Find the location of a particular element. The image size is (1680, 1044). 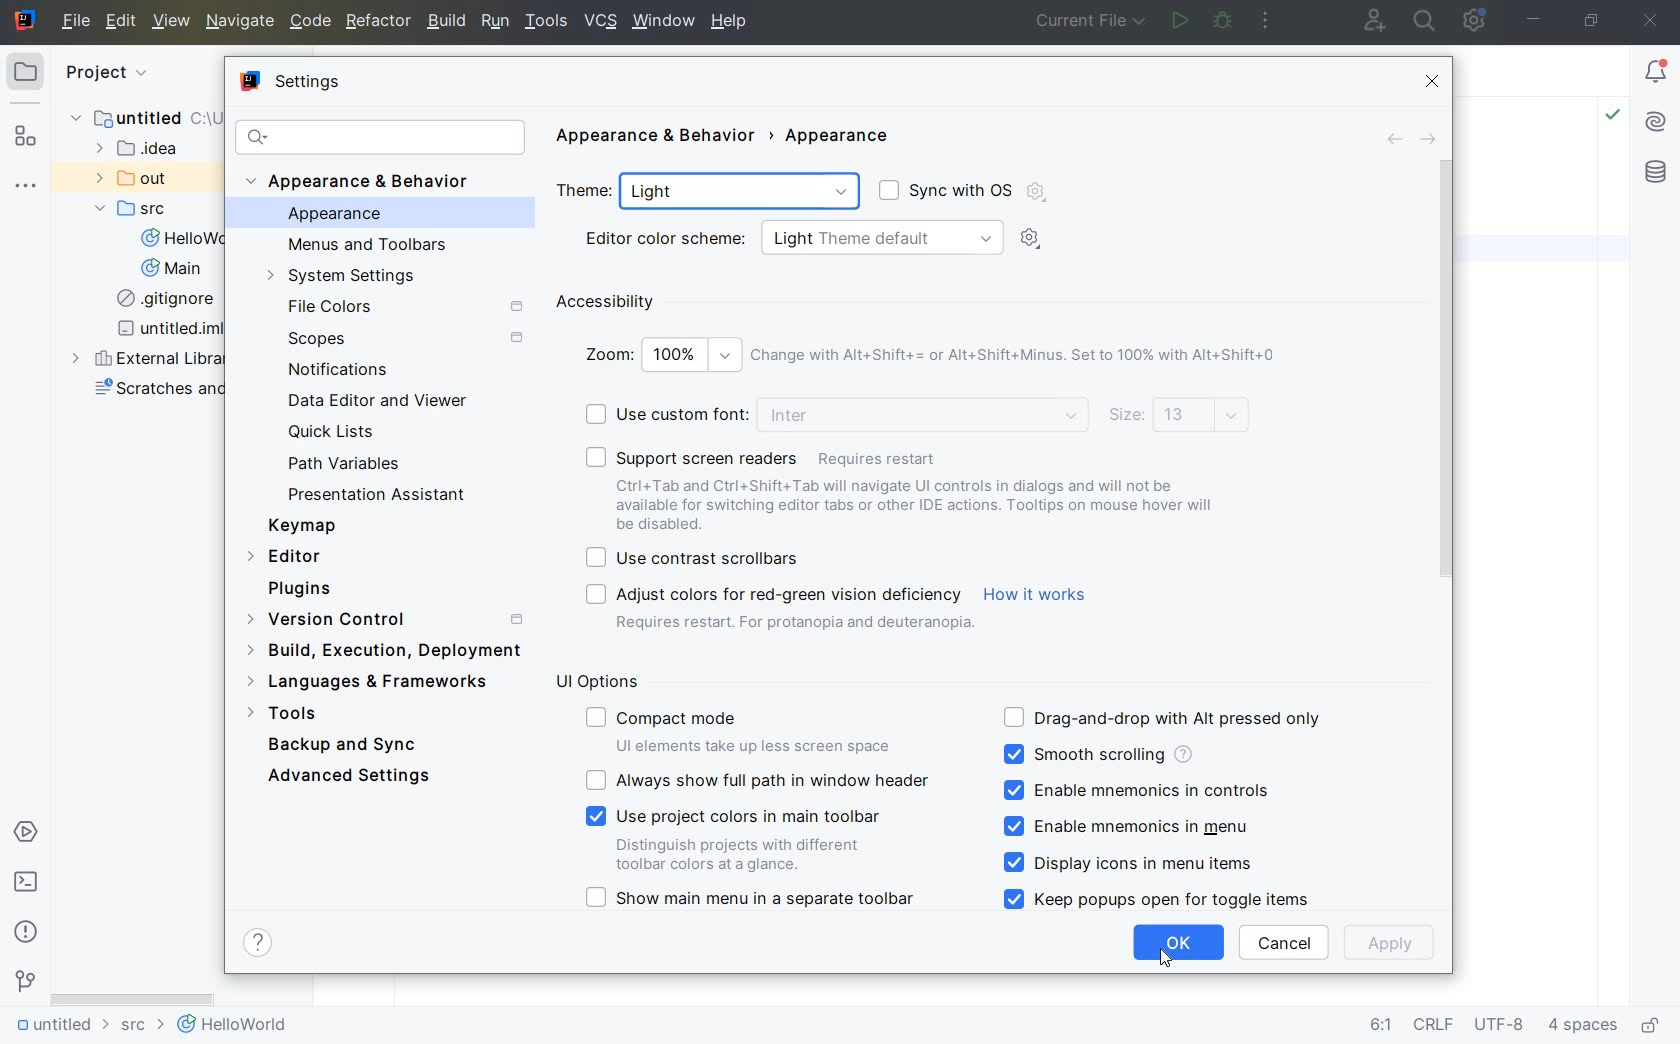

MAIN MENU is located at coordinates (72, 21).